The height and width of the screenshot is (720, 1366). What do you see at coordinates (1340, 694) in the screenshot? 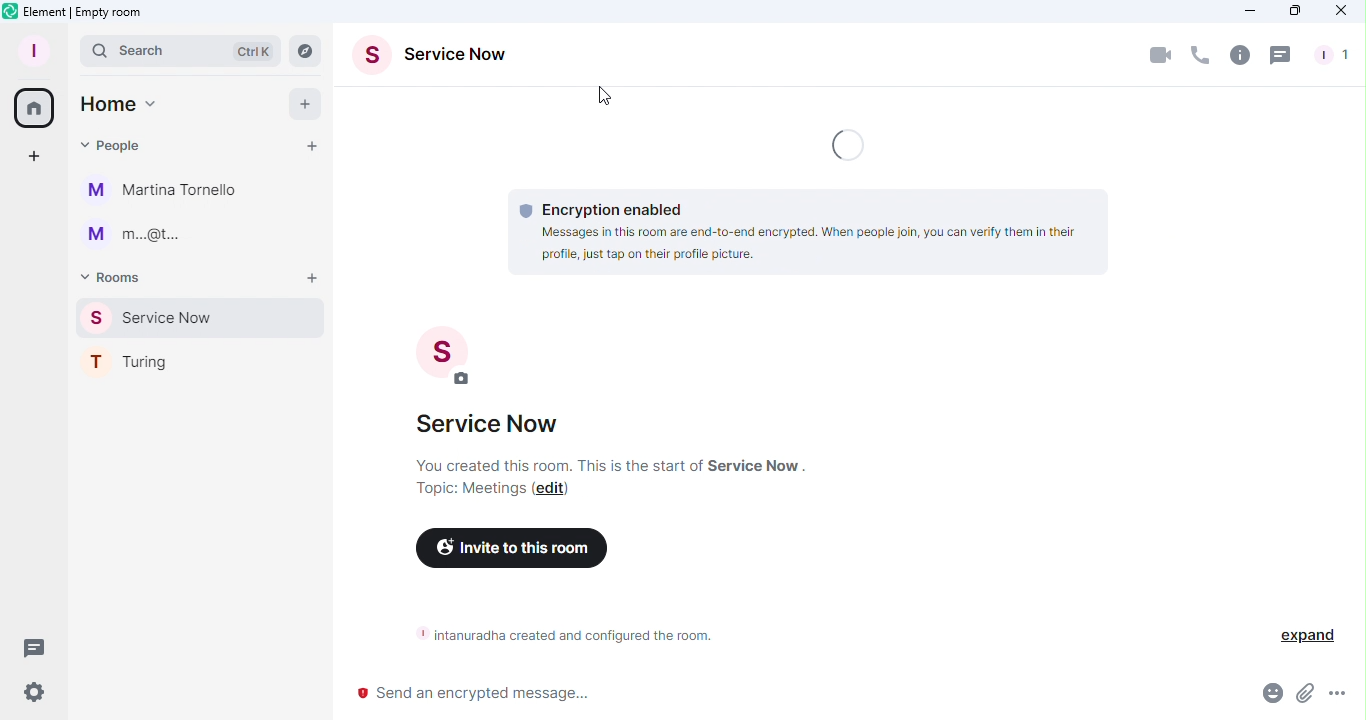
I see `More Options` at bounding box center [1340, 694].